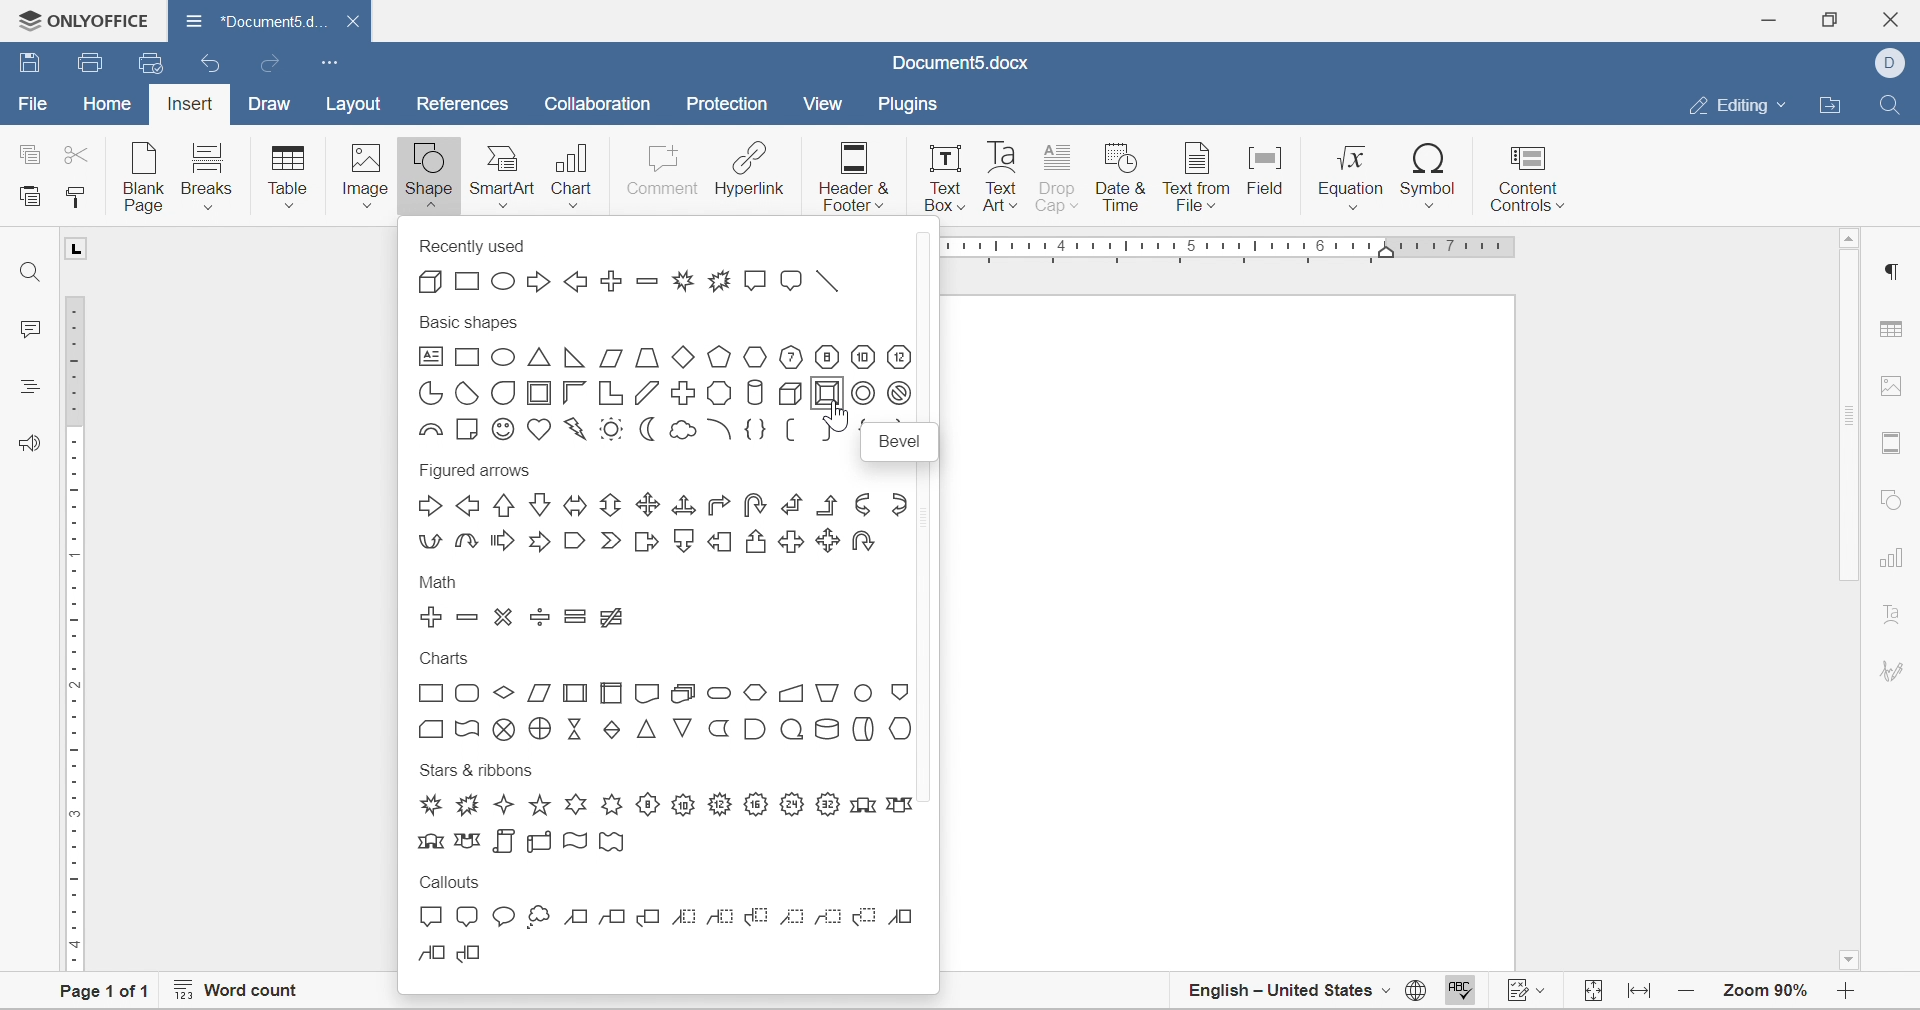  What do you see at coordinates (822, 108) in the screenshot?
I see `view` at bounding box center [822, 108].